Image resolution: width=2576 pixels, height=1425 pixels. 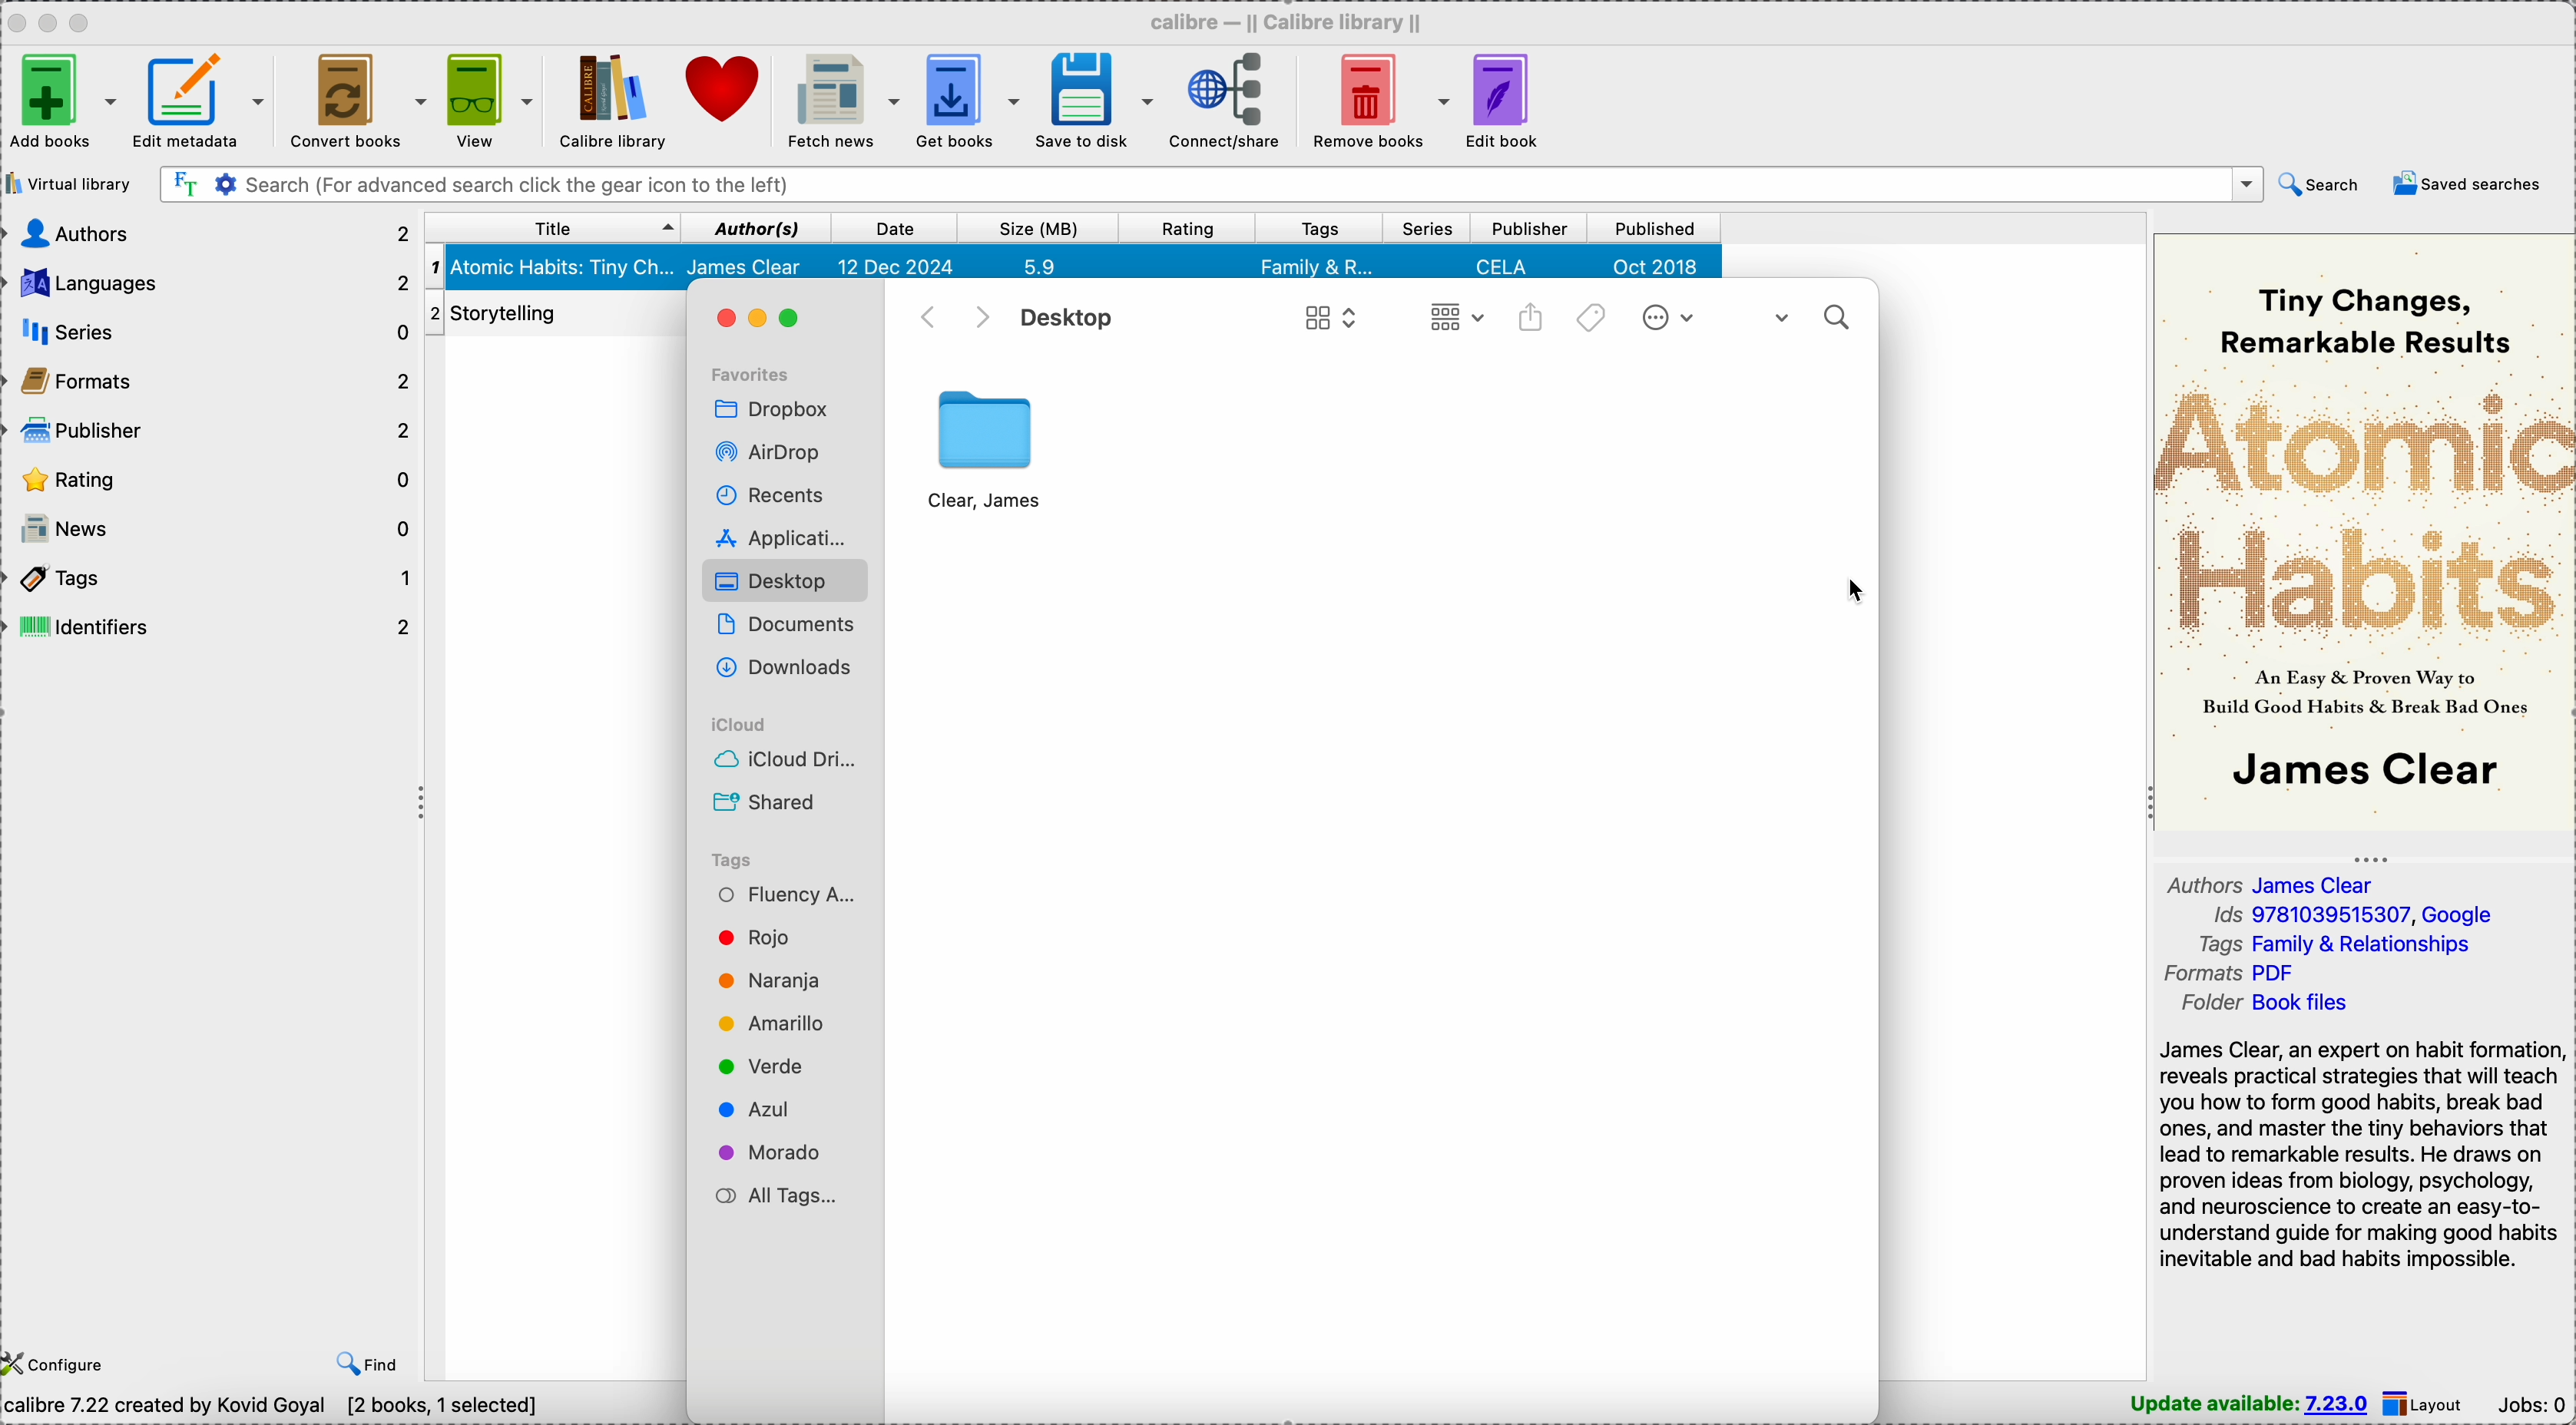 I want to click on layout, so click(x=2424, y=1404).